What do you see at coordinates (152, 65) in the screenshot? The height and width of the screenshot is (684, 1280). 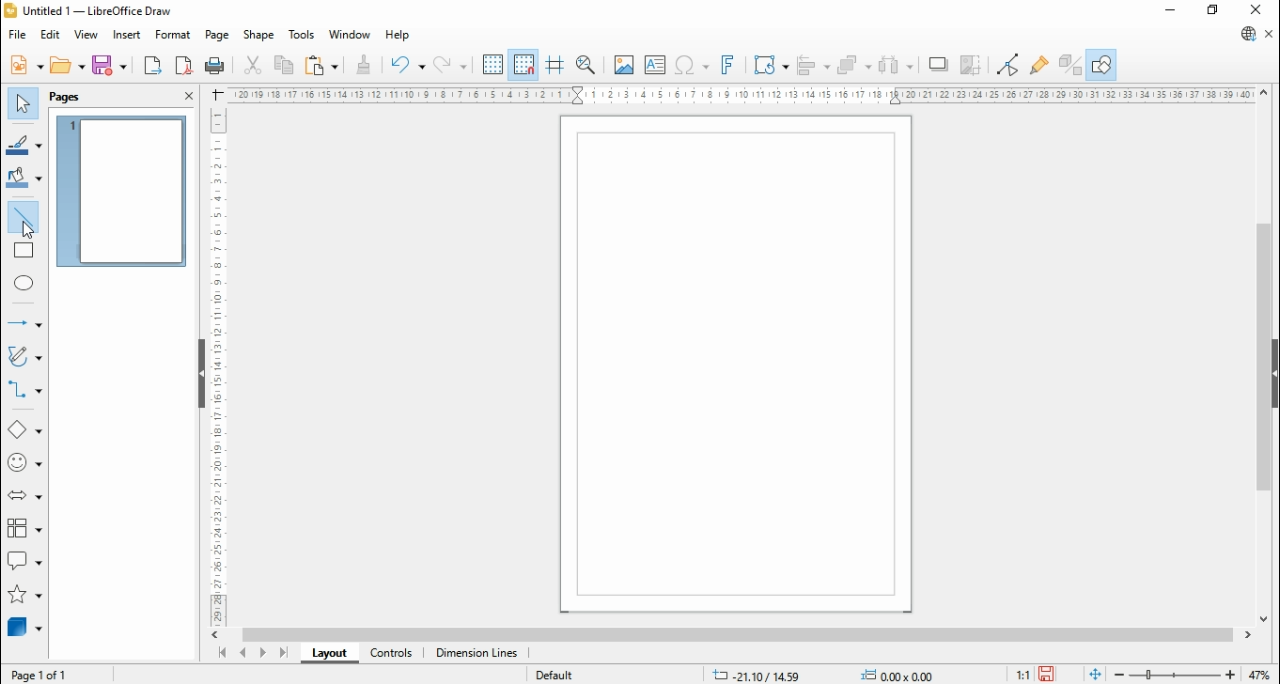 I see `export` at bounding box center [152, 65].